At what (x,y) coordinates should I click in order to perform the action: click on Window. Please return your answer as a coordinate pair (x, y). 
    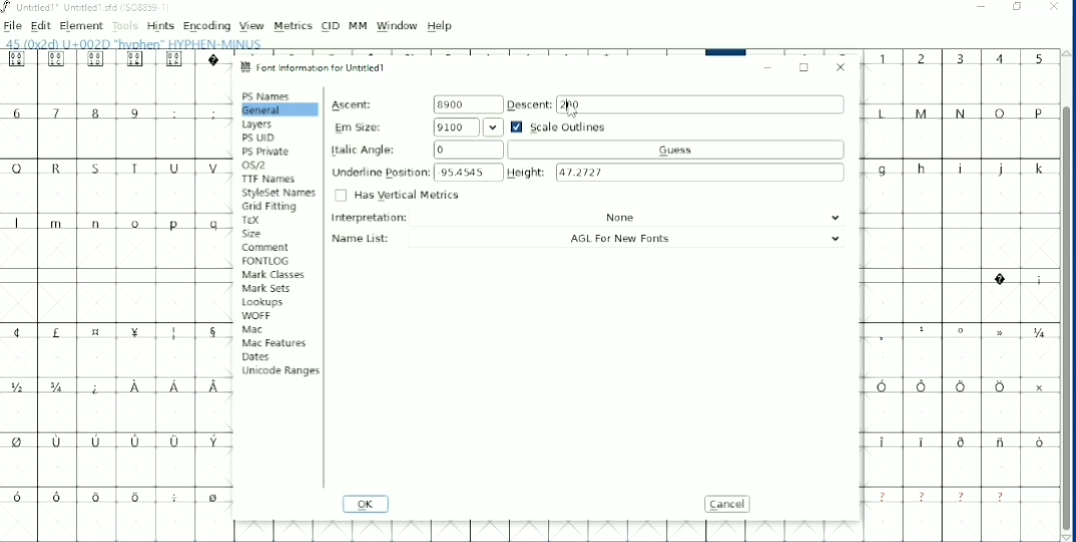
    Looking at the image, I should click on (397, 26).